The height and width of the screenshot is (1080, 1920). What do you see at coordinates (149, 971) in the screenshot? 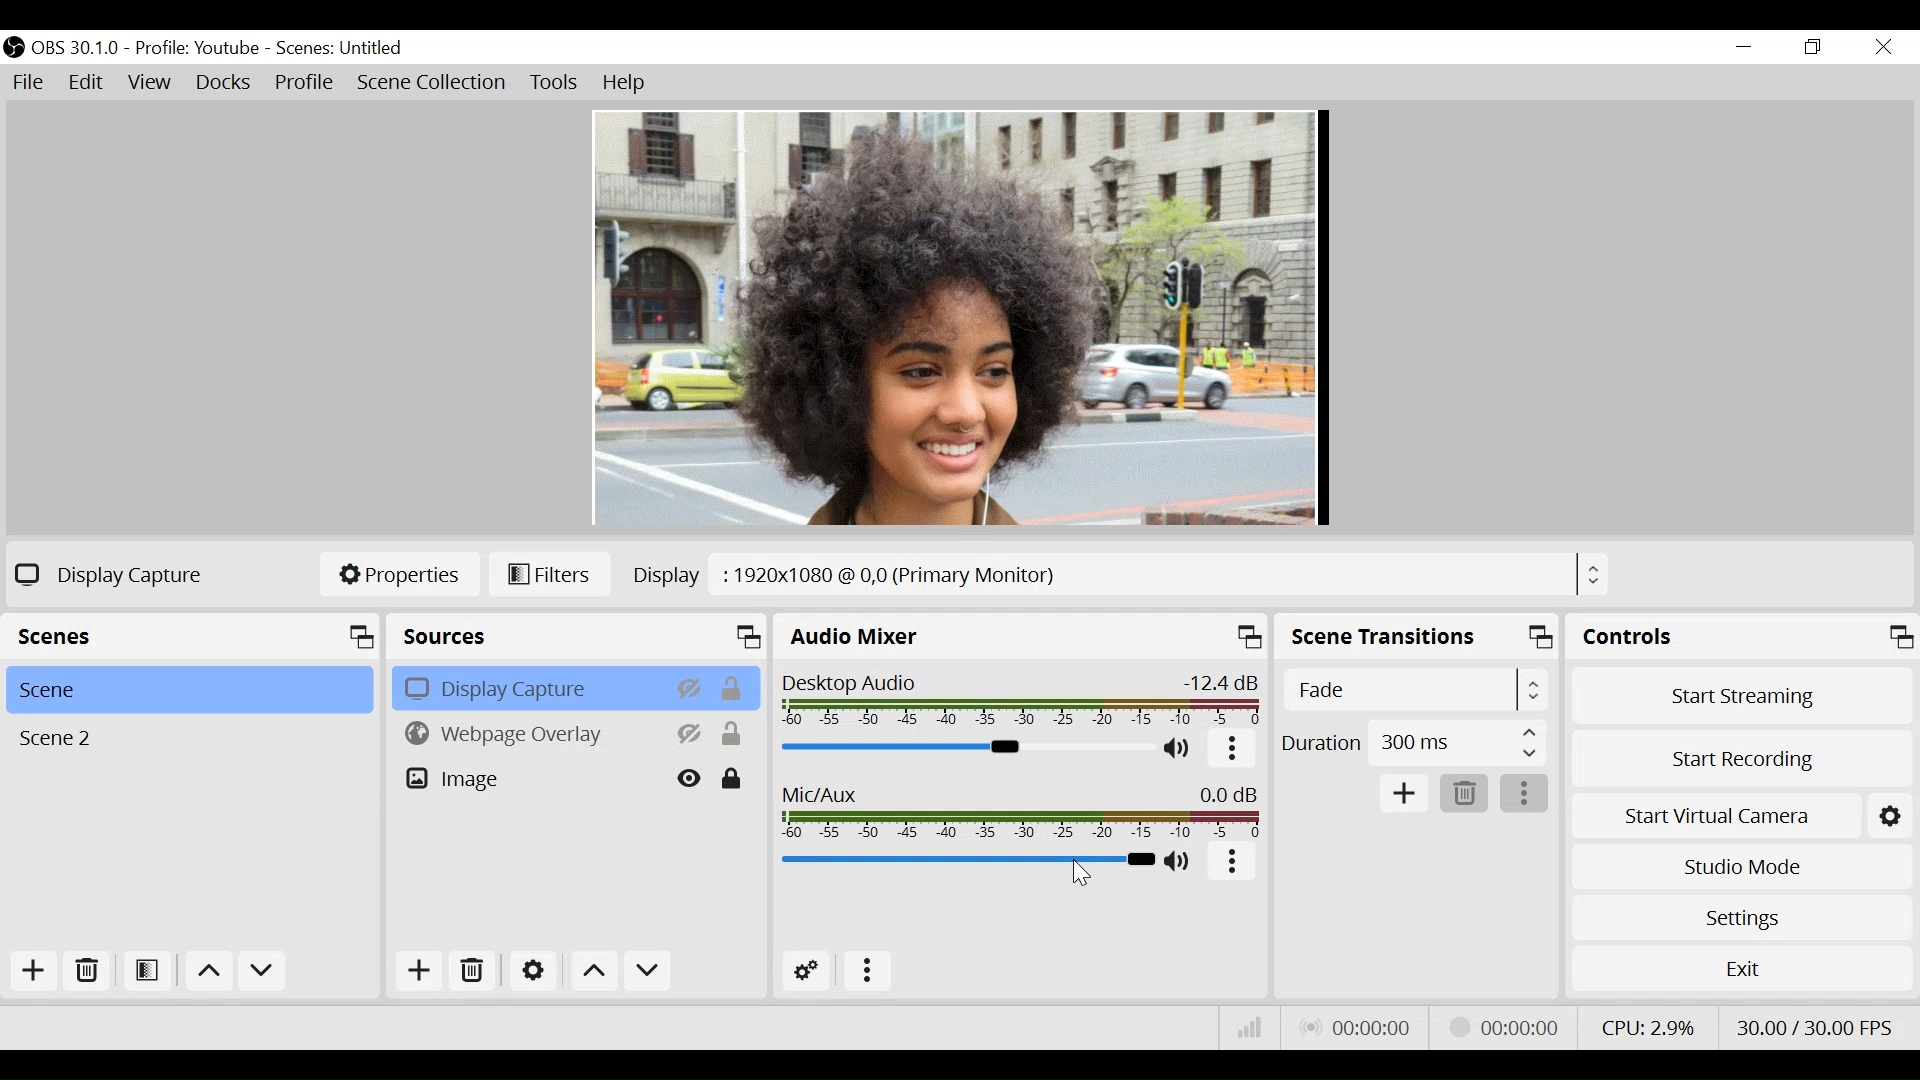
I see `Open Filter Scene` at bounding box center [149, 971].